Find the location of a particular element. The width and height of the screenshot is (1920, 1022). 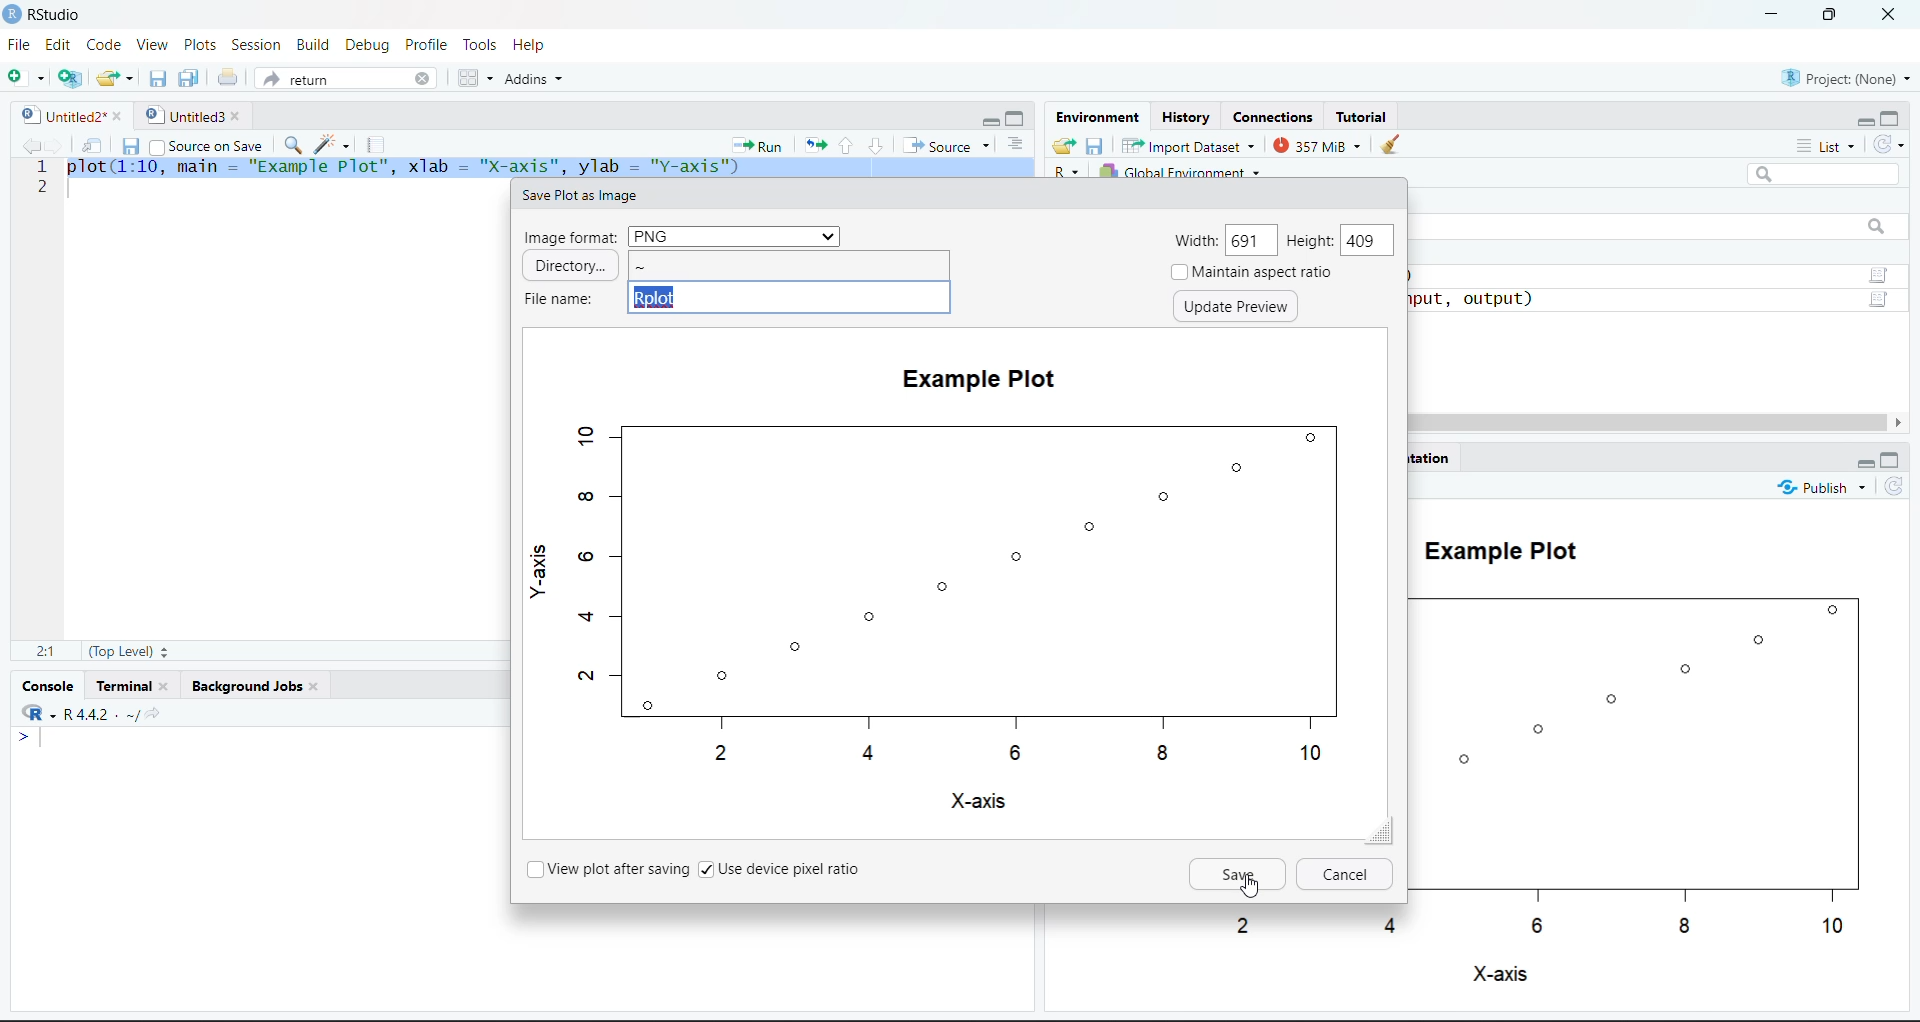

Data/Table is located at coordinates (1879, 275).